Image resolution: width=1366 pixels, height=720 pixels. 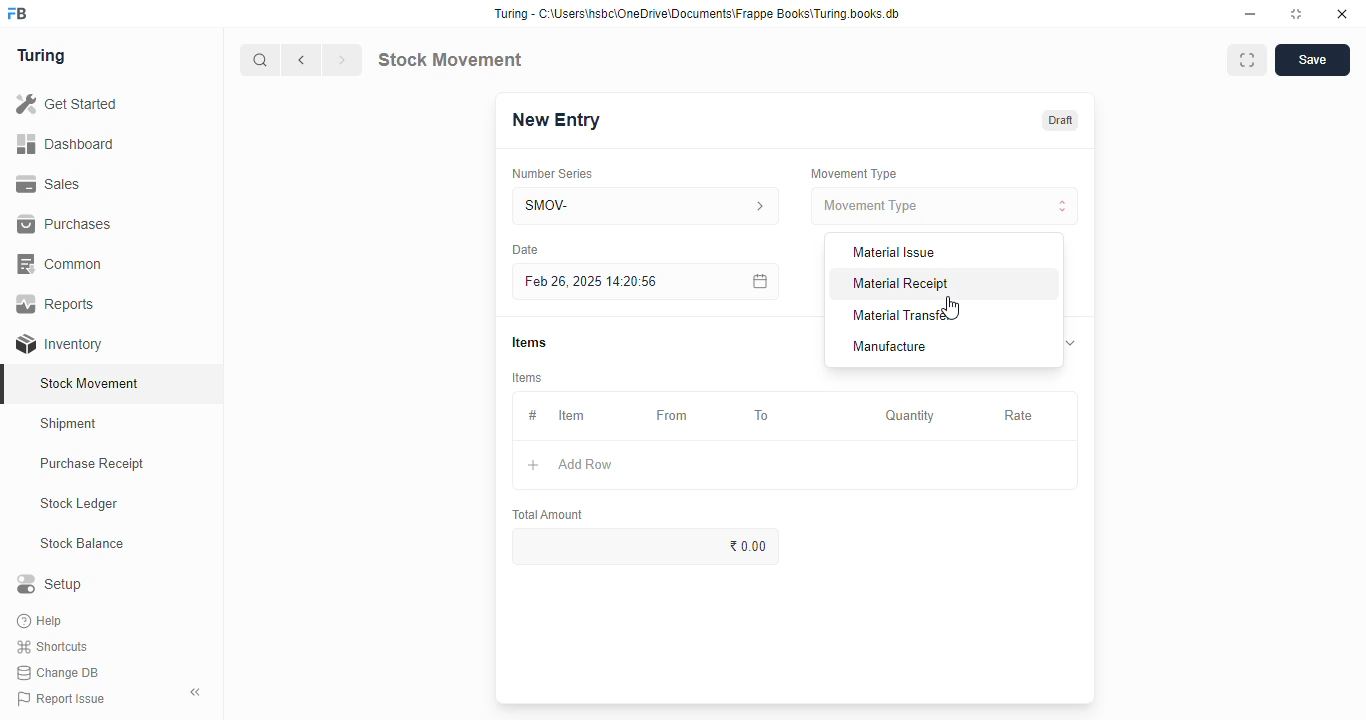 I want to click on stock ledger, so click(x=80, y=504).